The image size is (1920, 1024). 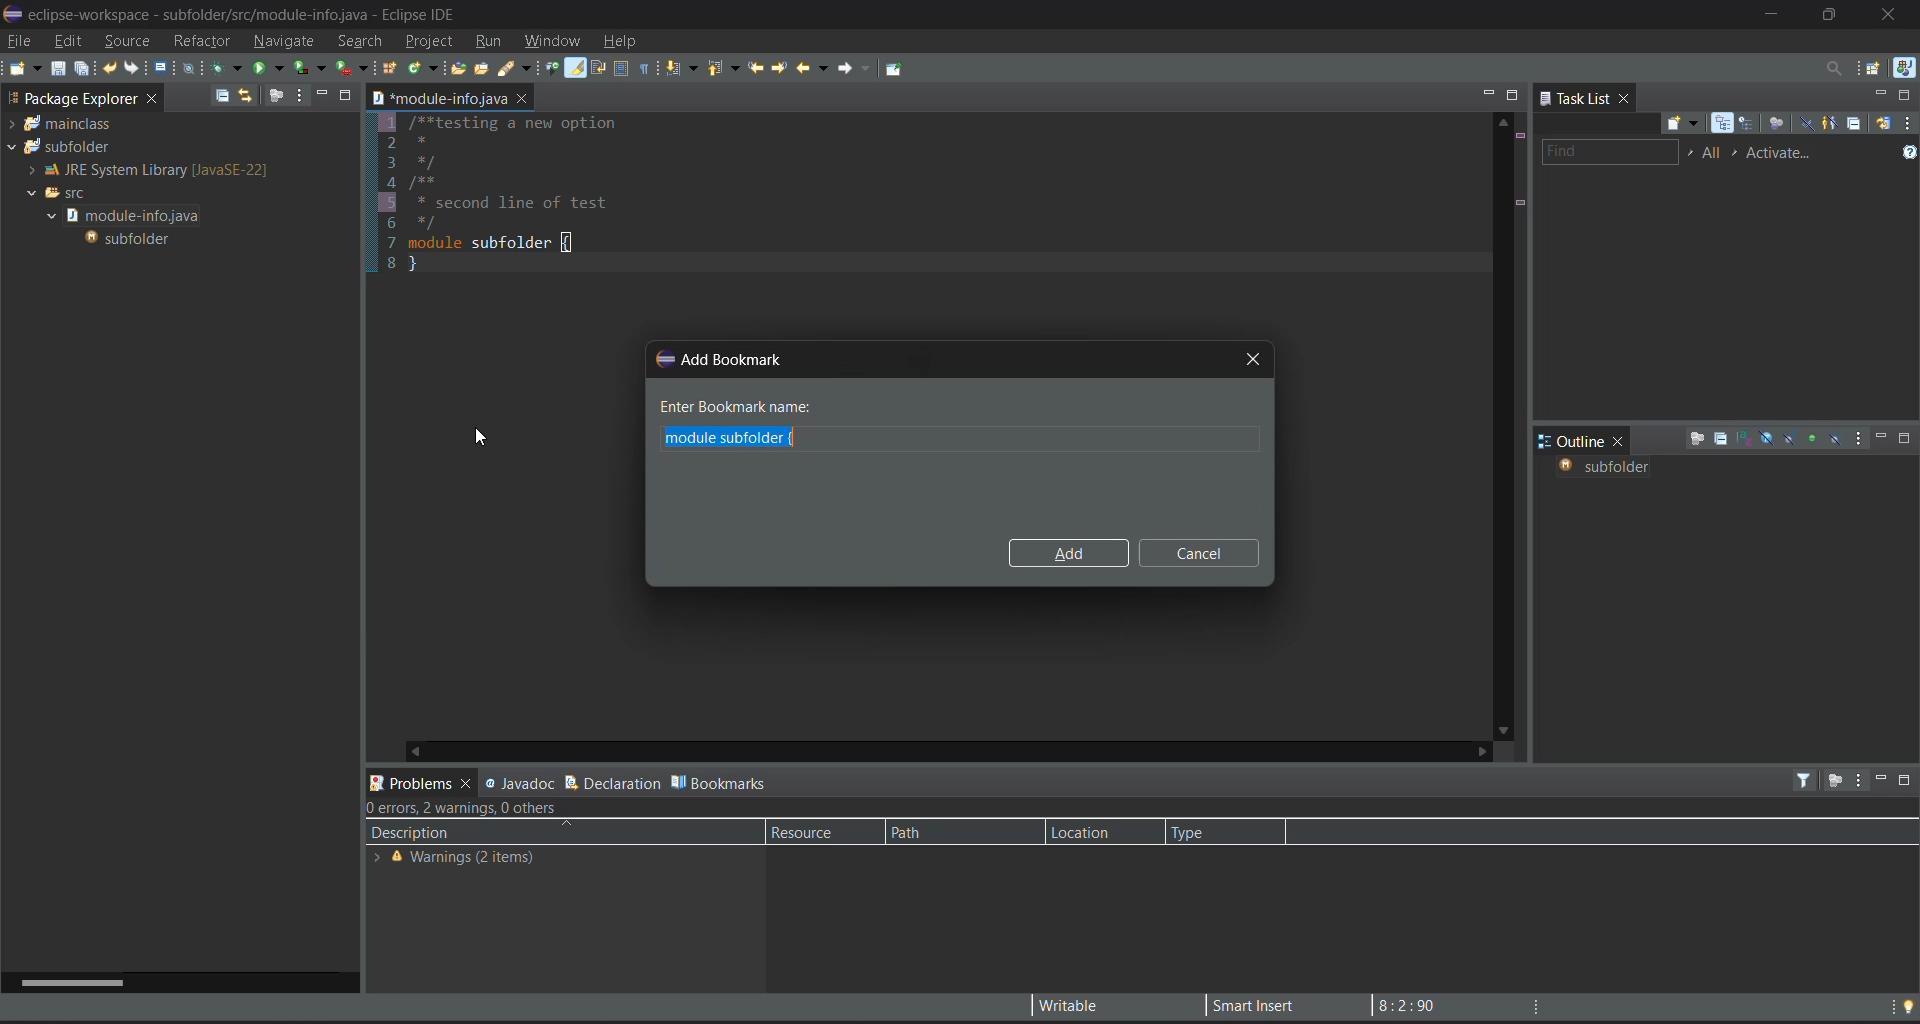 What do you see at coordinates (1750, 124) in the screenshot?
I see `scheduled ` at bounding box center [1750, 124].